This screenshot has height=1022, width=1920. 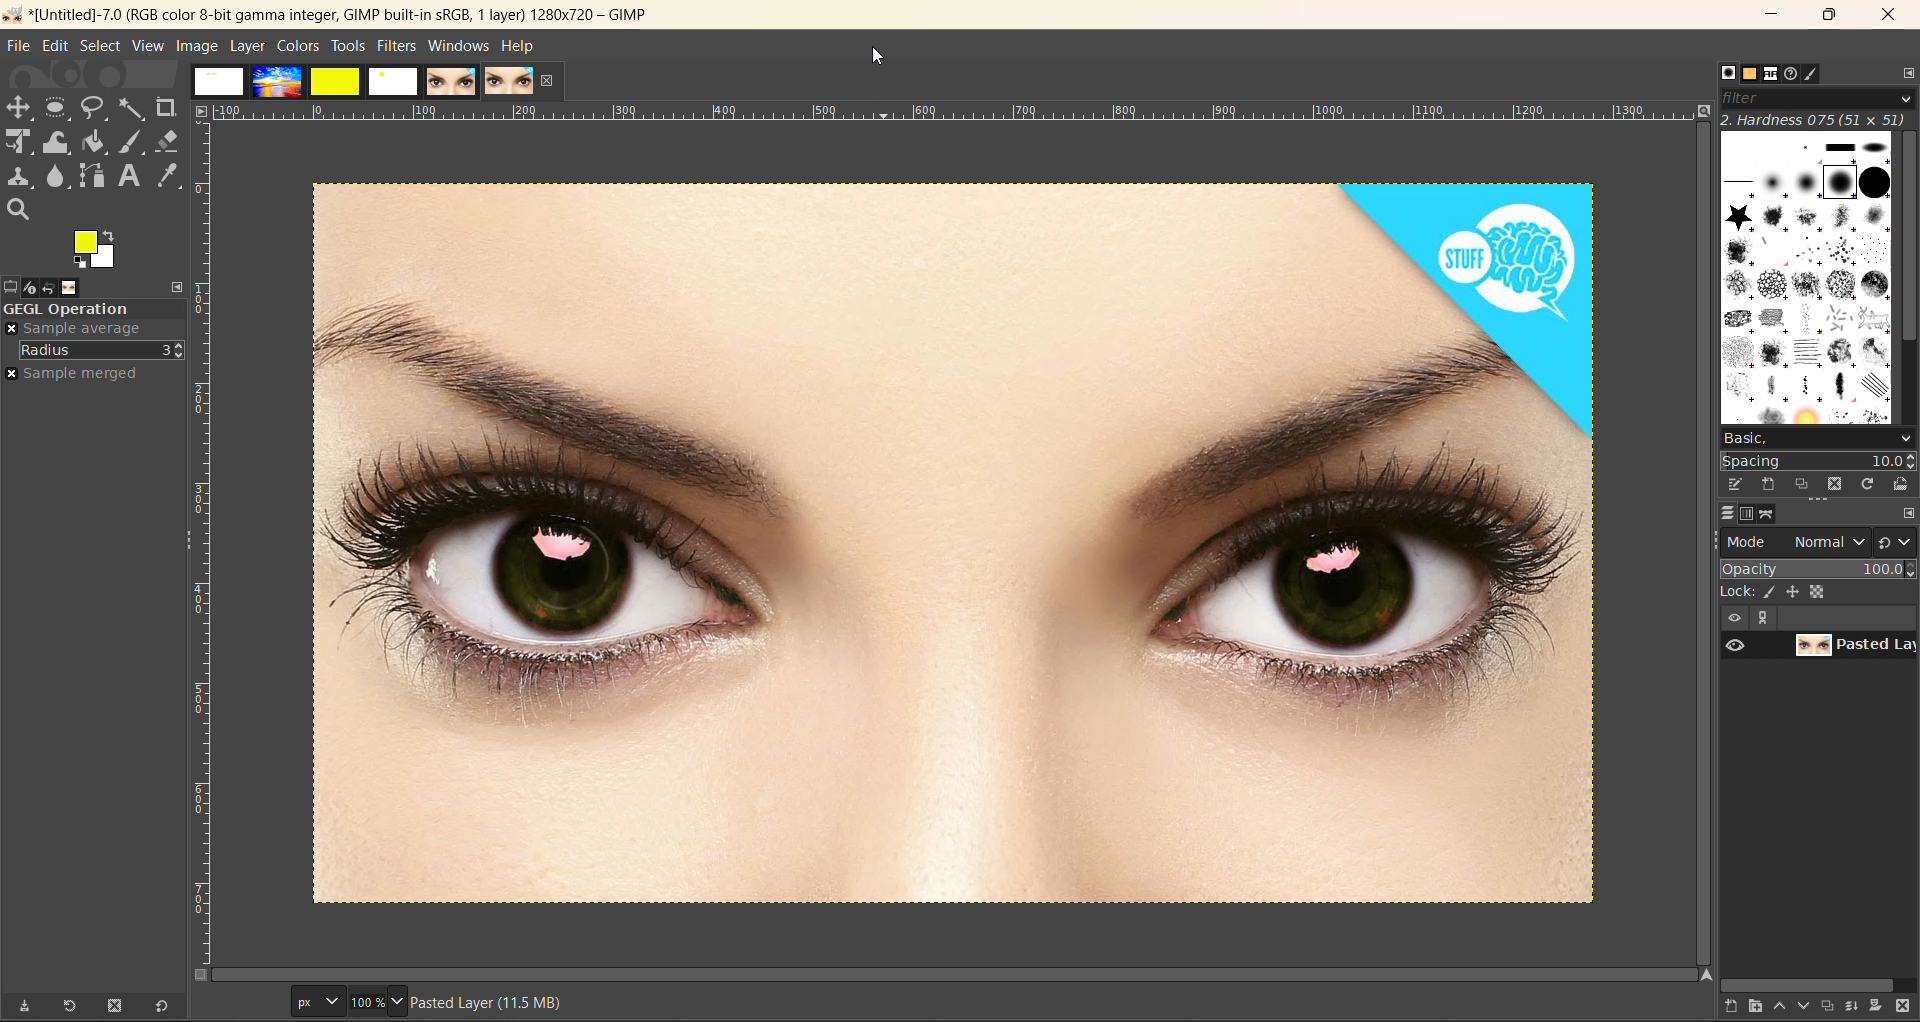 I want to click on minimize, so click(x=1767, y=17).